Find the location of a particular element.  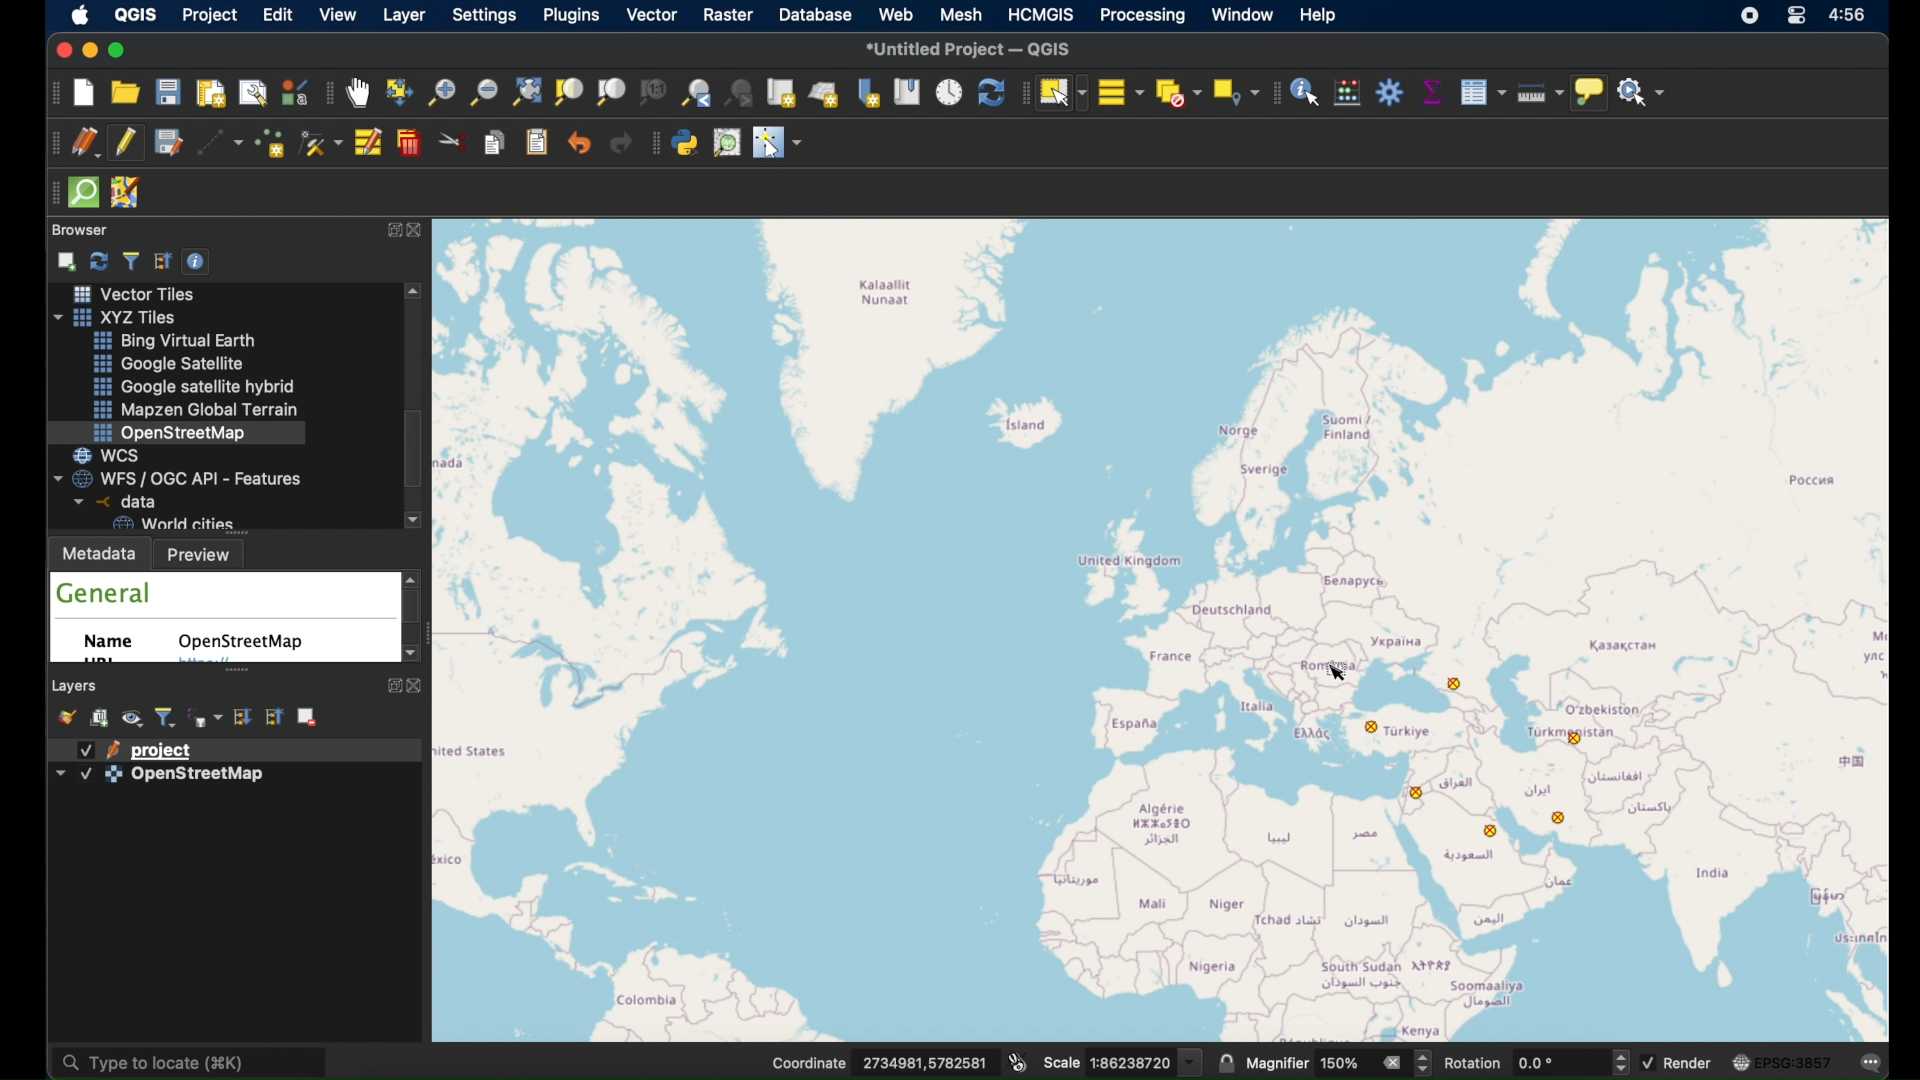

show layout manager is located at coordinates (255, 95).